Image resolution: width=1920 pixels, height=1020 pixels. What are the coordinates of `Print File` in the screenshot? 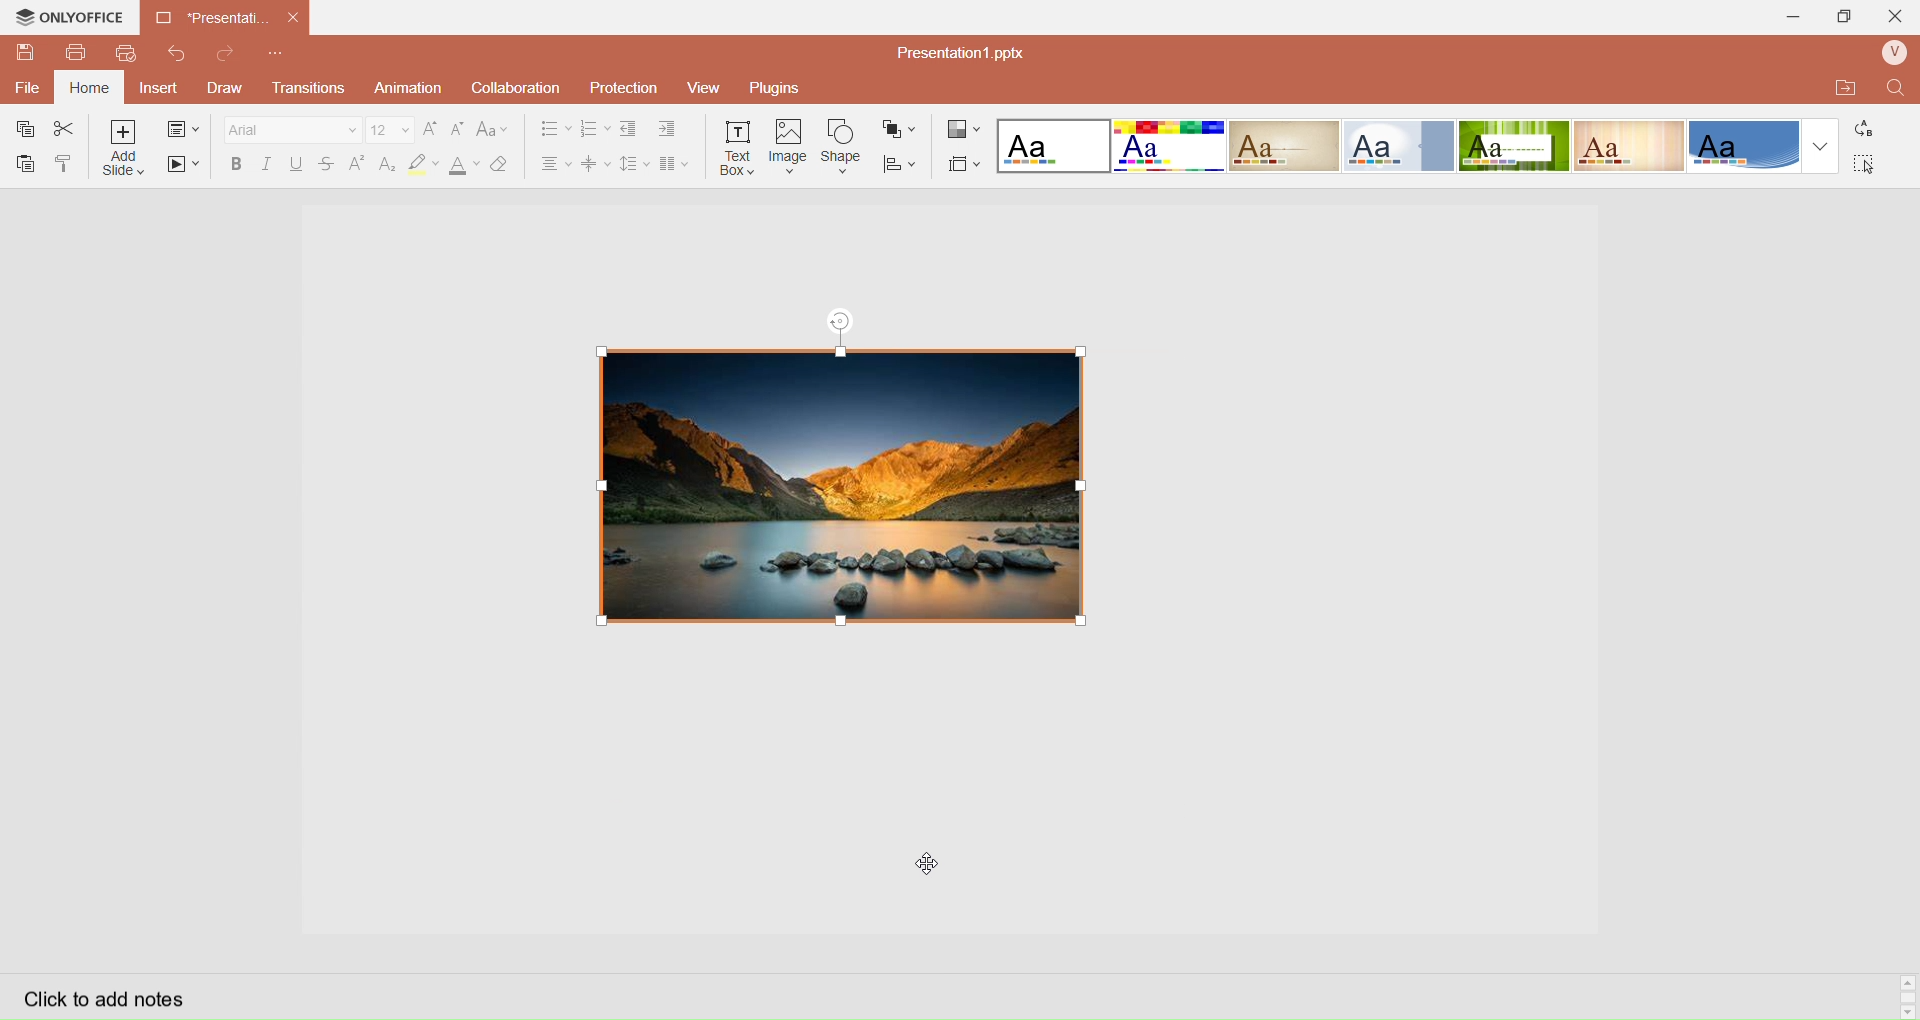 It's located at (76, 53).